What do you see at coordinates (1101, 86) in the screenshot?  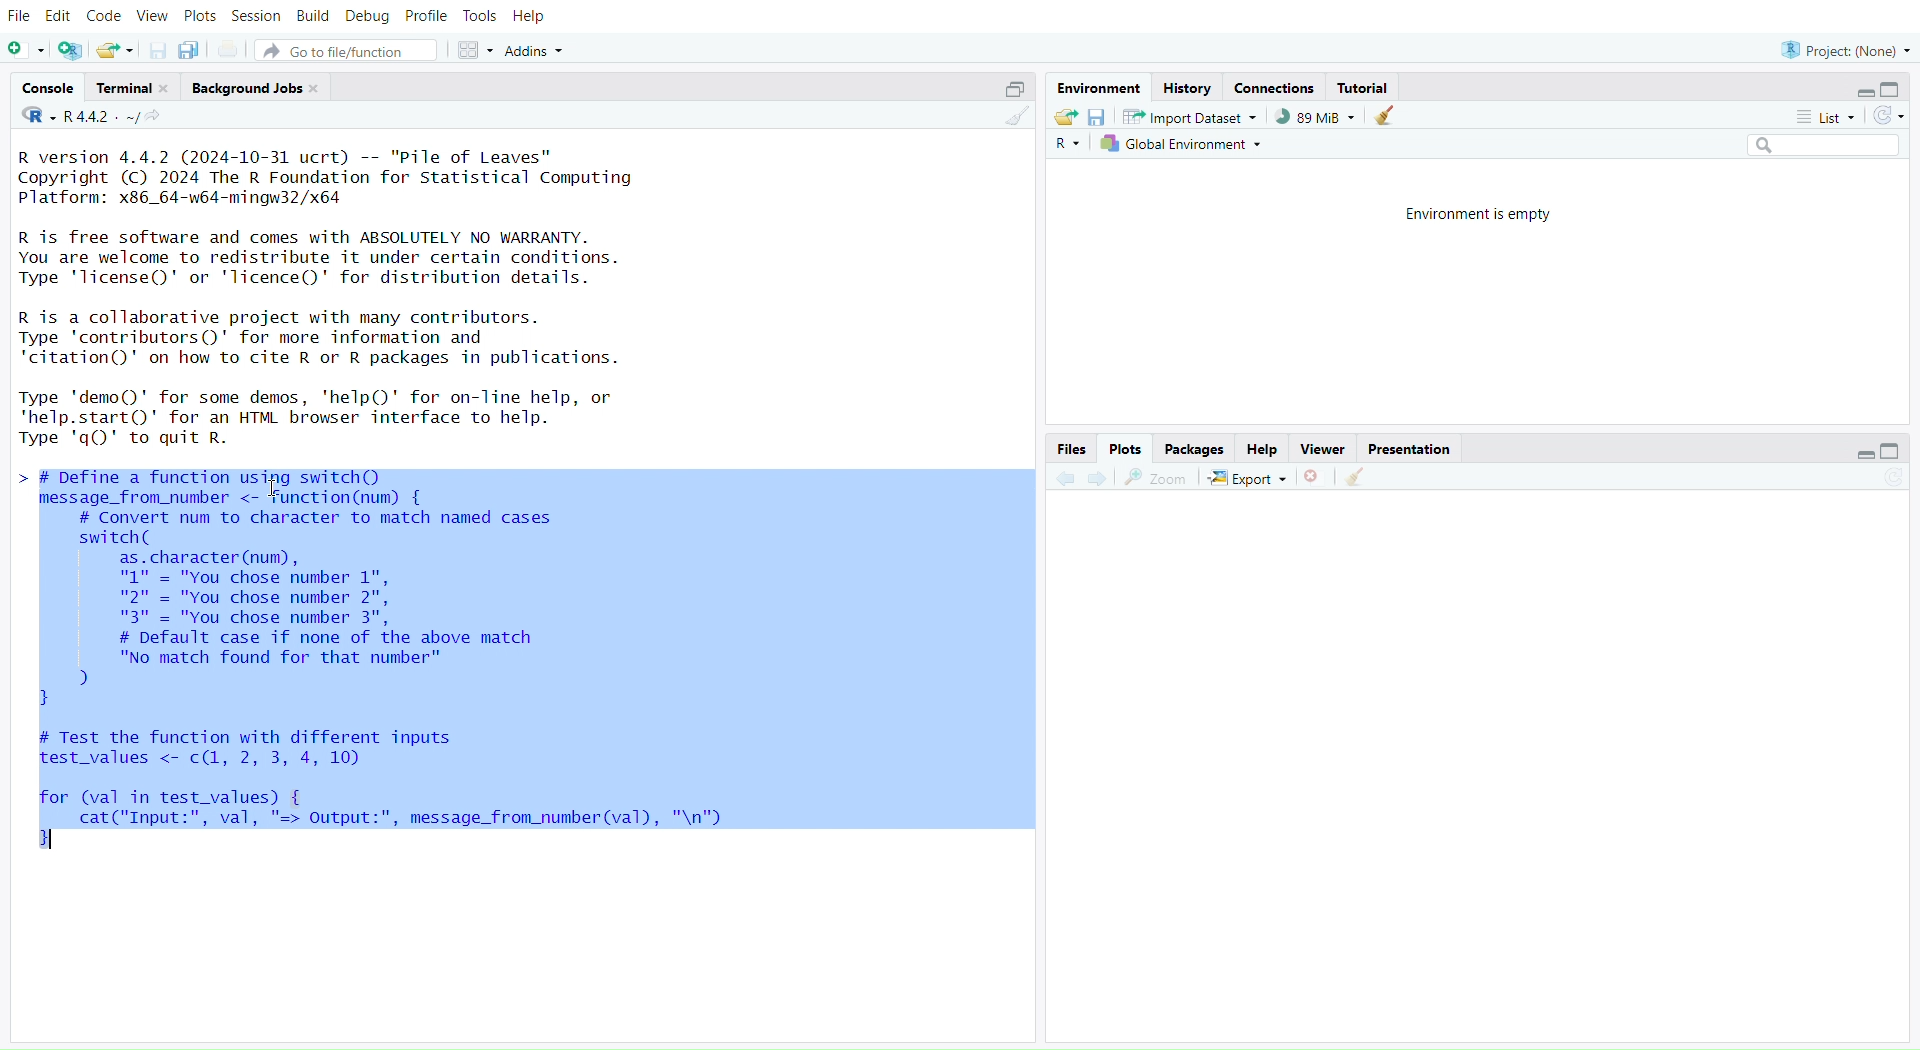 I see `Environment` at bounding box center [1101, 86].